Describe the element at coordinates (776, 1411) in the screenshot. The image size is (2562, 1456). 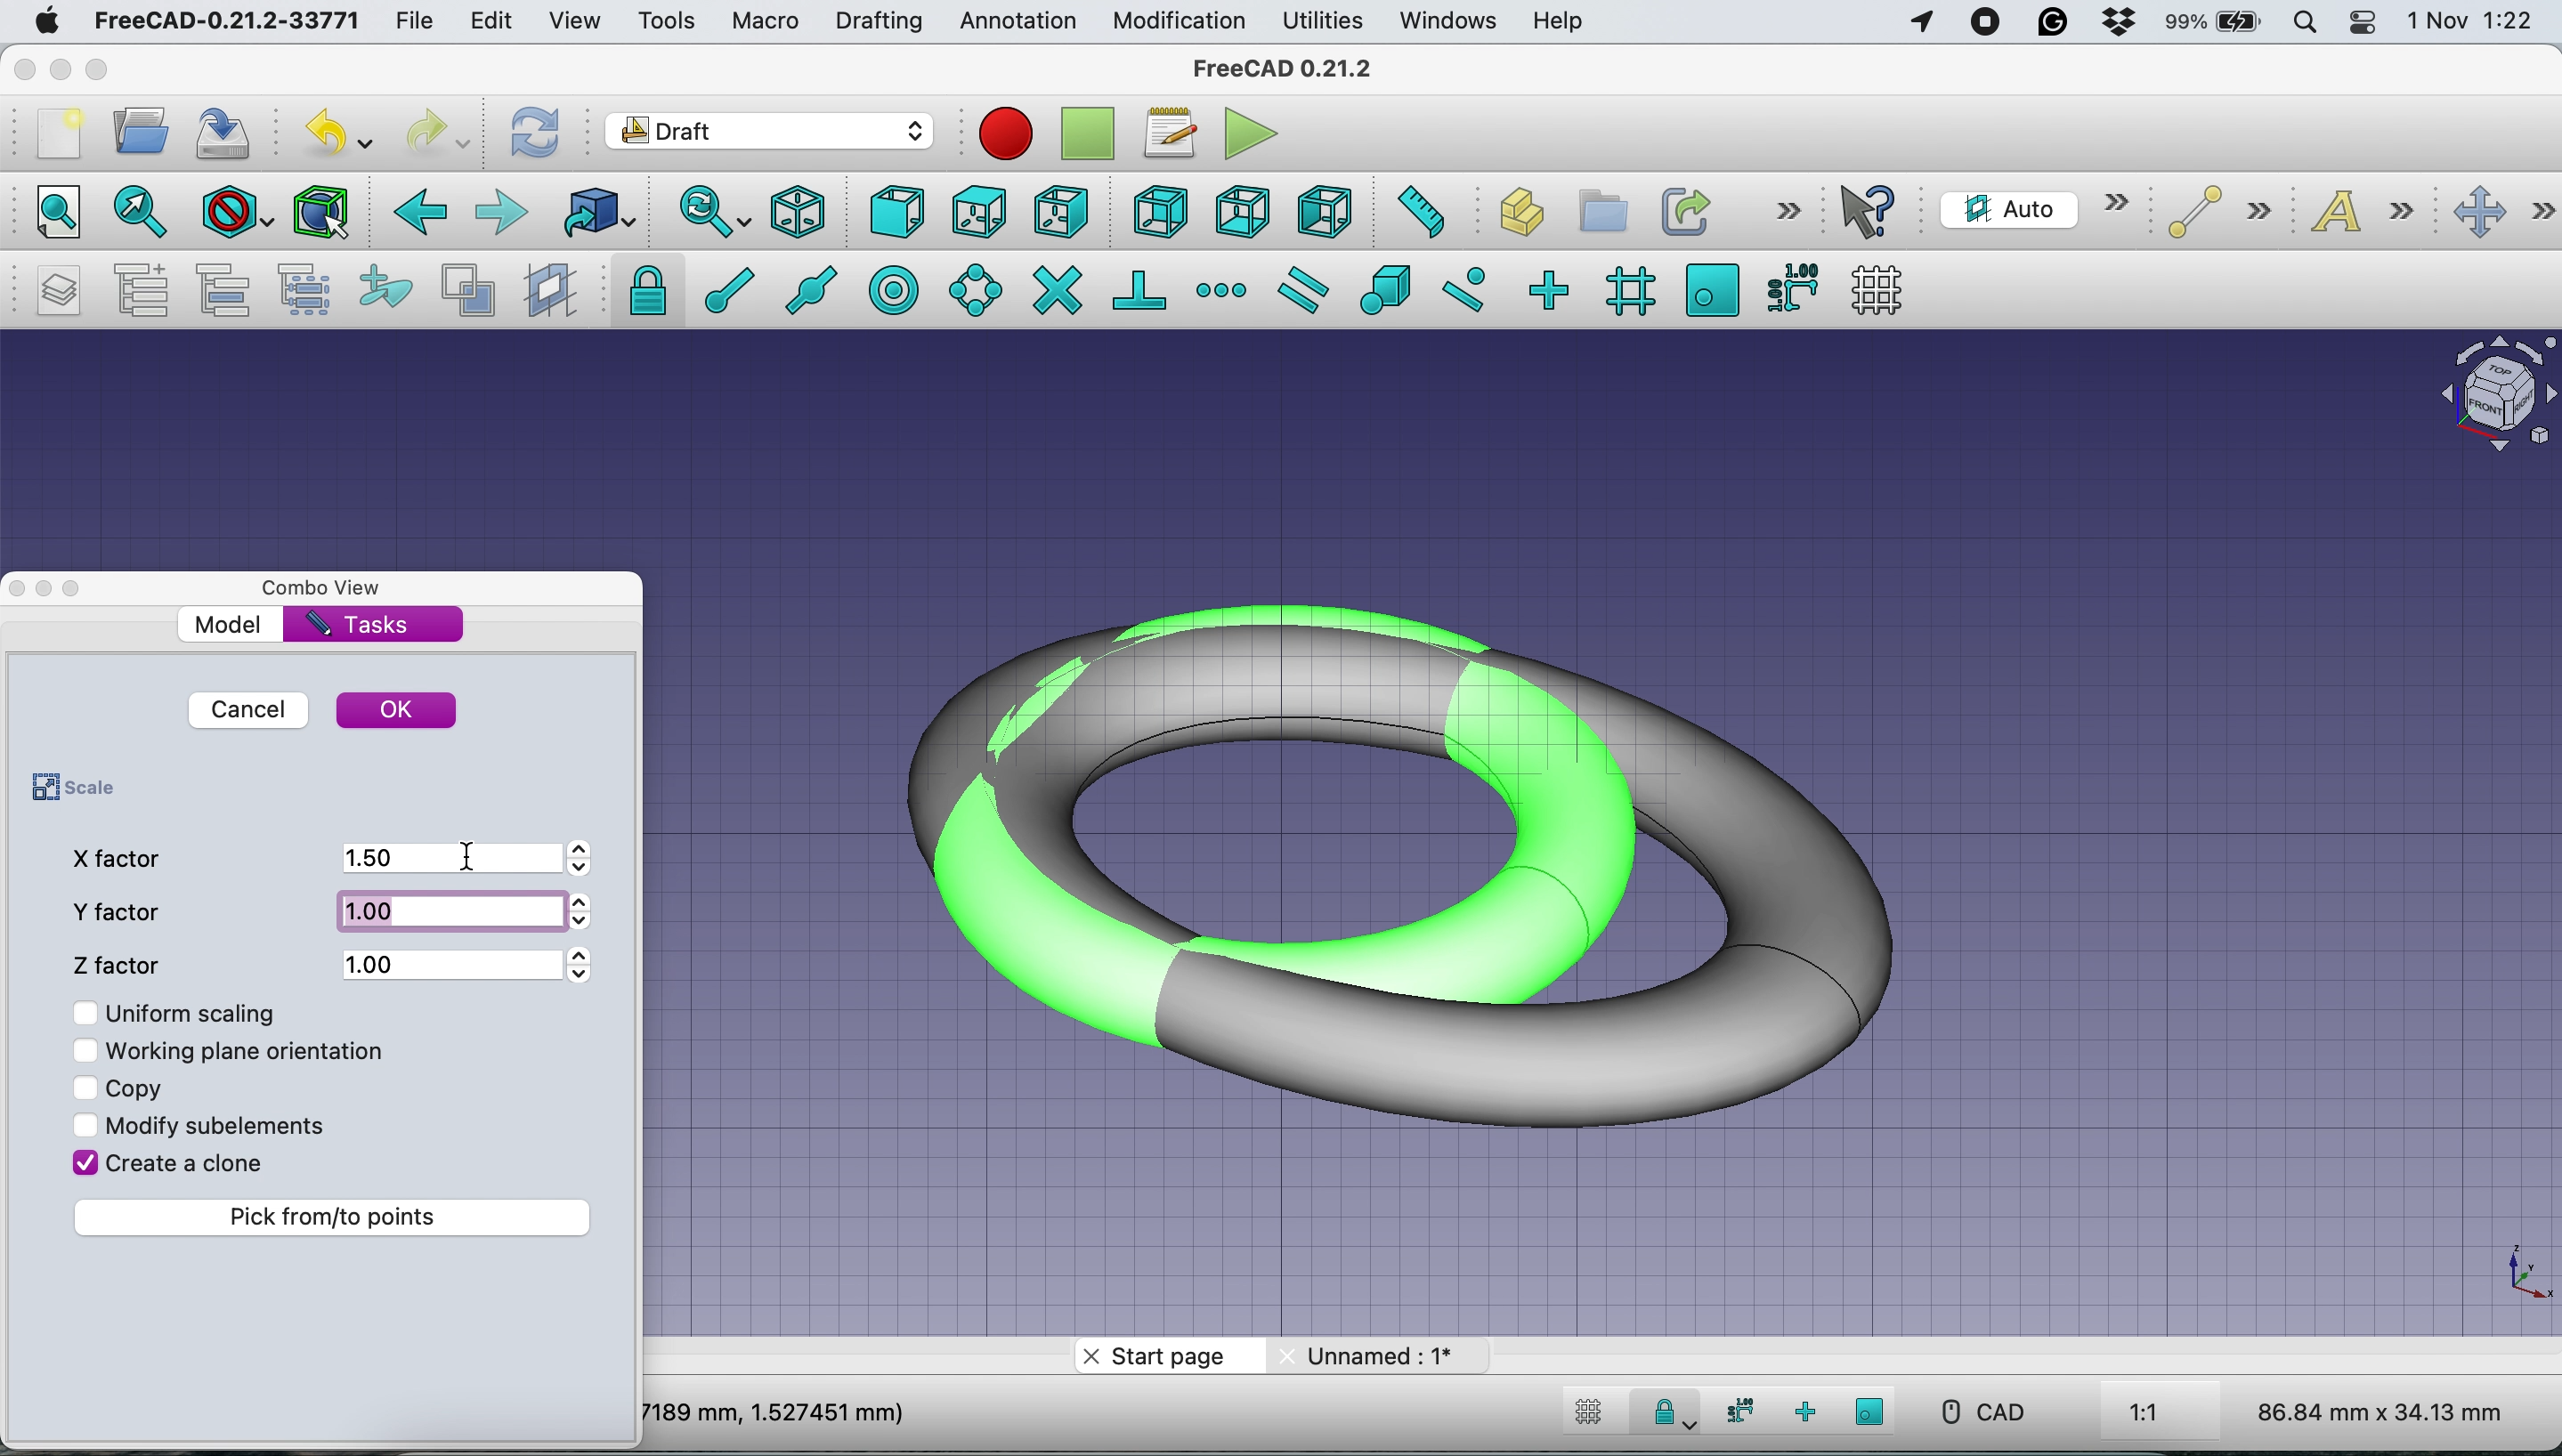
I see `7189 mm, 1.527451 mm)` at that location.